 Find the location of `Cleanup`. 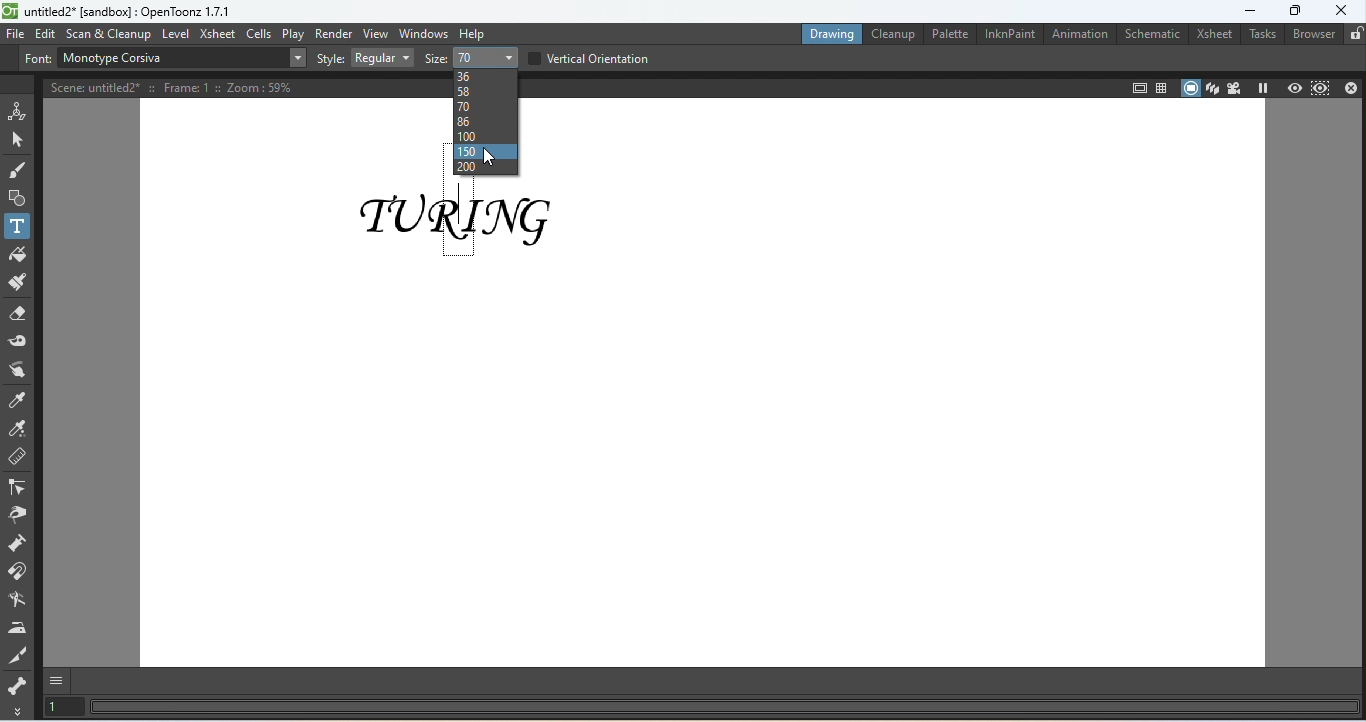

Cleanup is located at coordinates (890, 34).